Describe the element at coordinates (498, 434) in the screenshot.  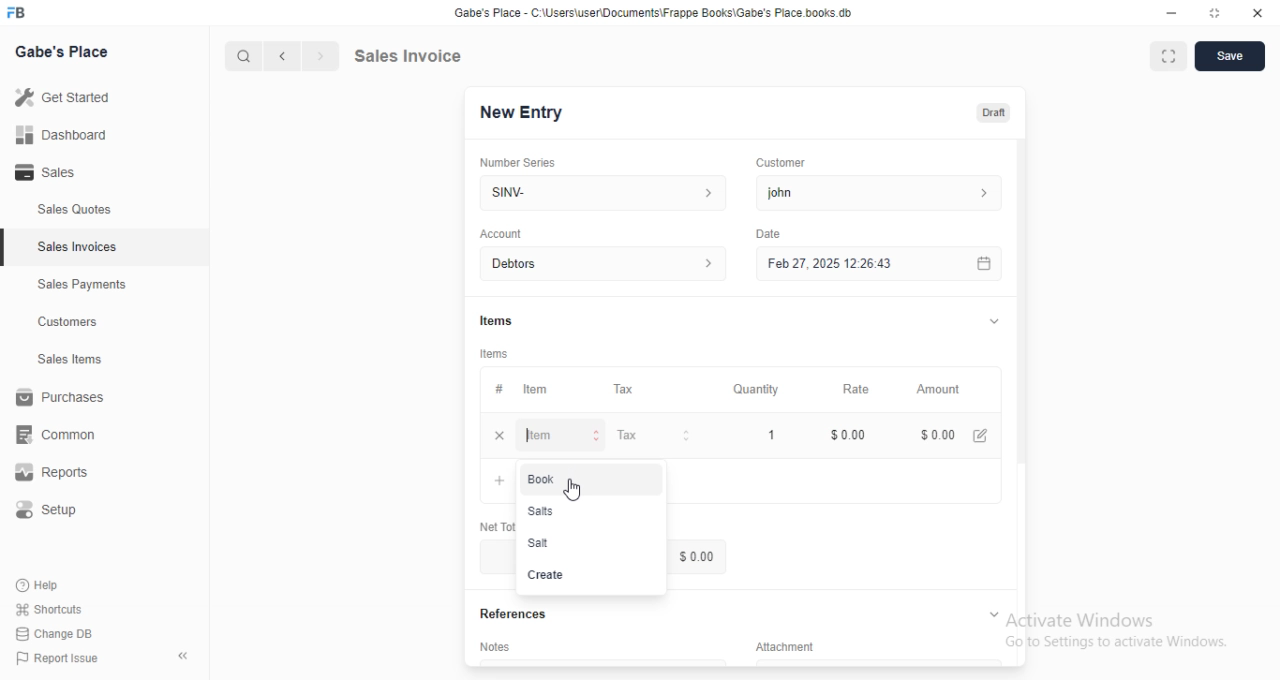
I see `remove row` at that location.